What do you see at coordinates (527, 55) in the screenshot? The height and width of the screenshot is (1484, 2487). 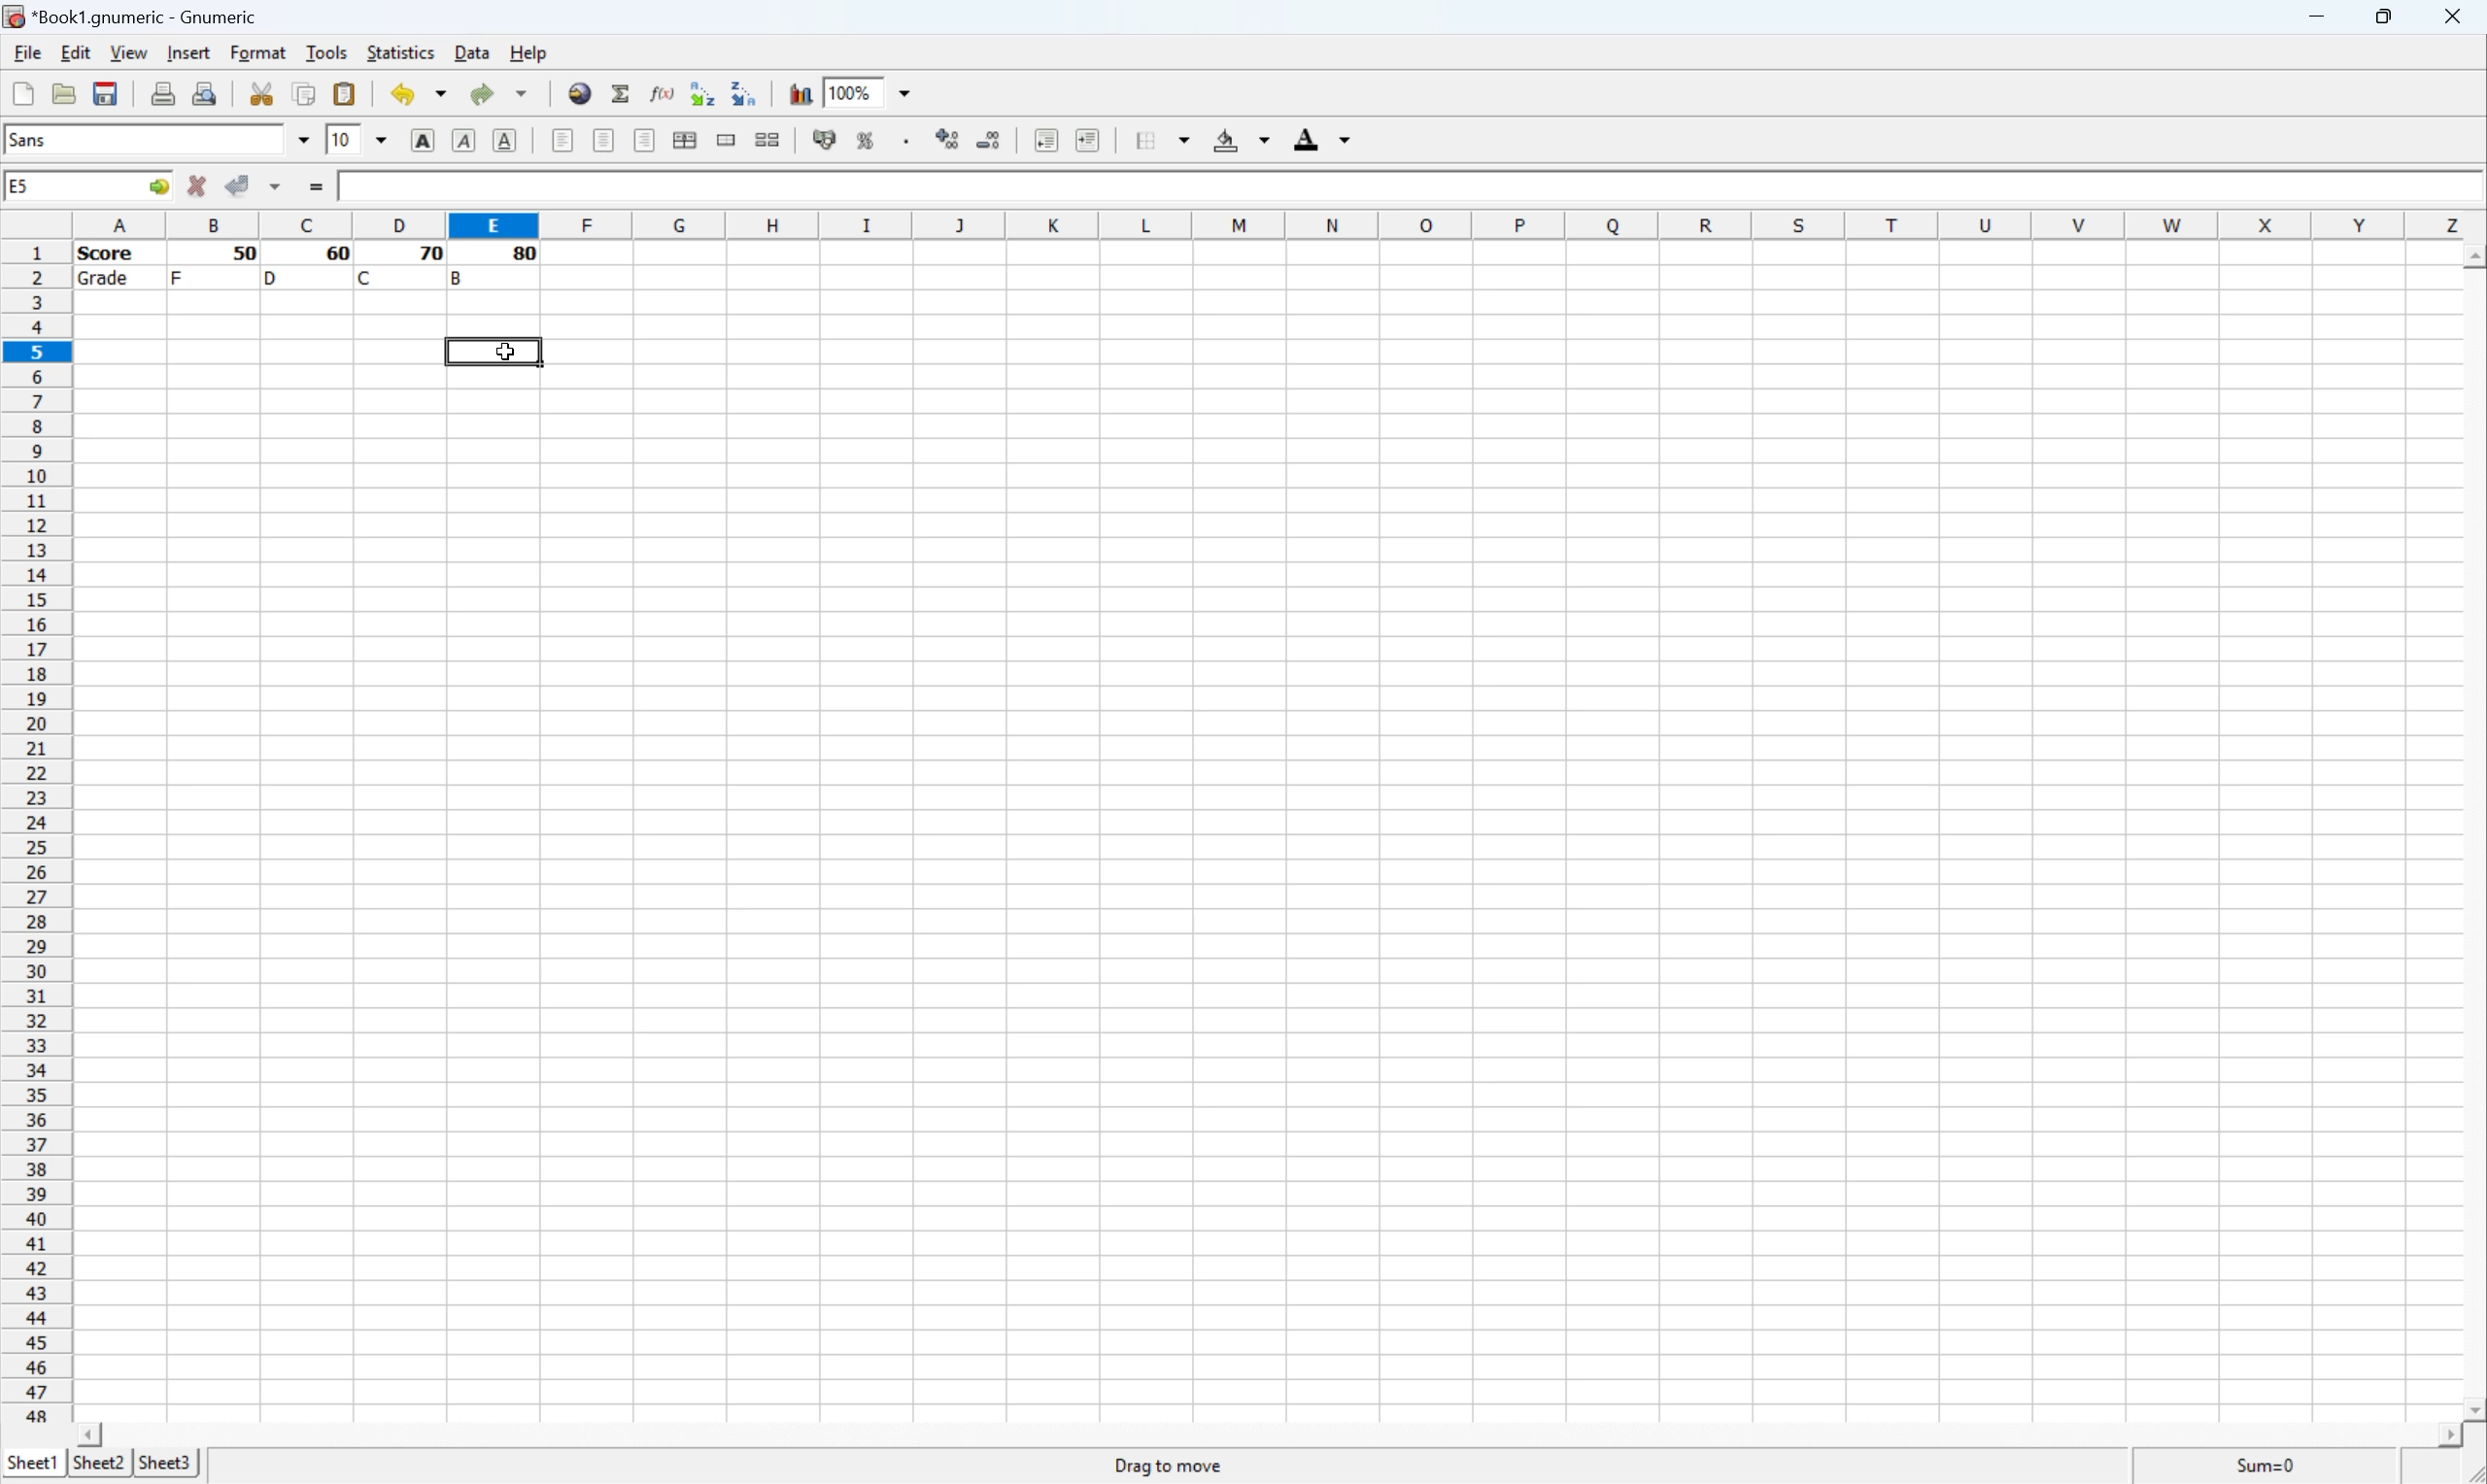 I see `Help` at bounding box center [527, 55].